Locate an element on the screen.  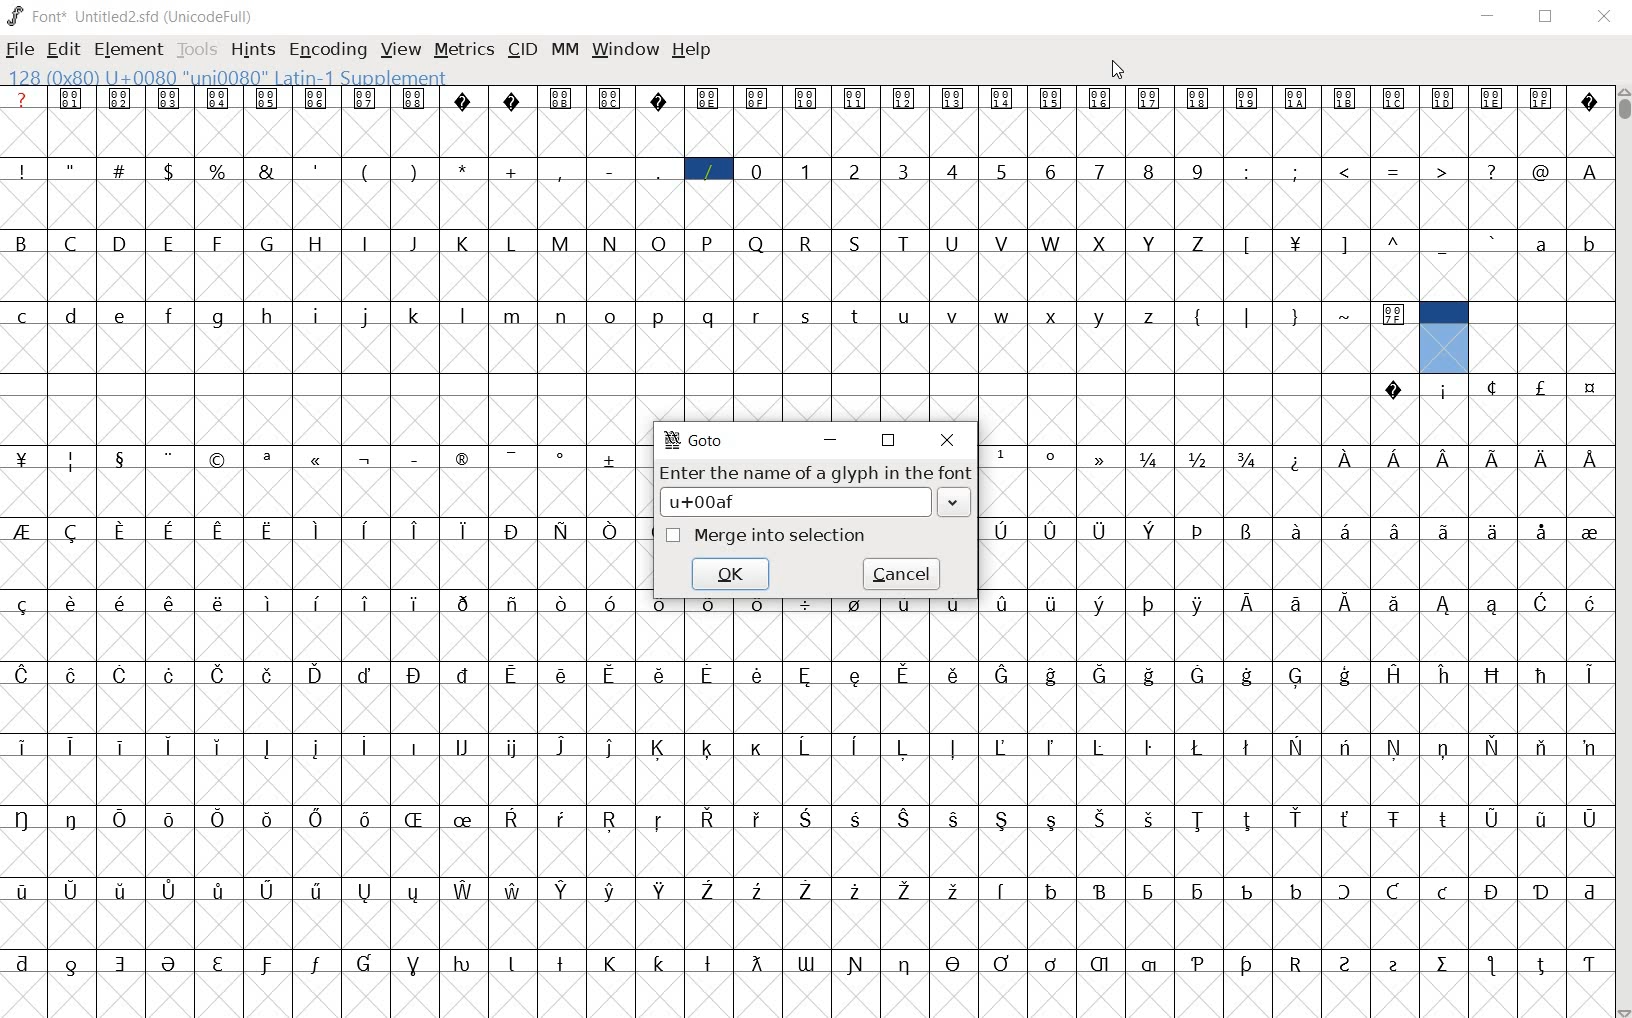
 is located at coordinates (1490, 818).